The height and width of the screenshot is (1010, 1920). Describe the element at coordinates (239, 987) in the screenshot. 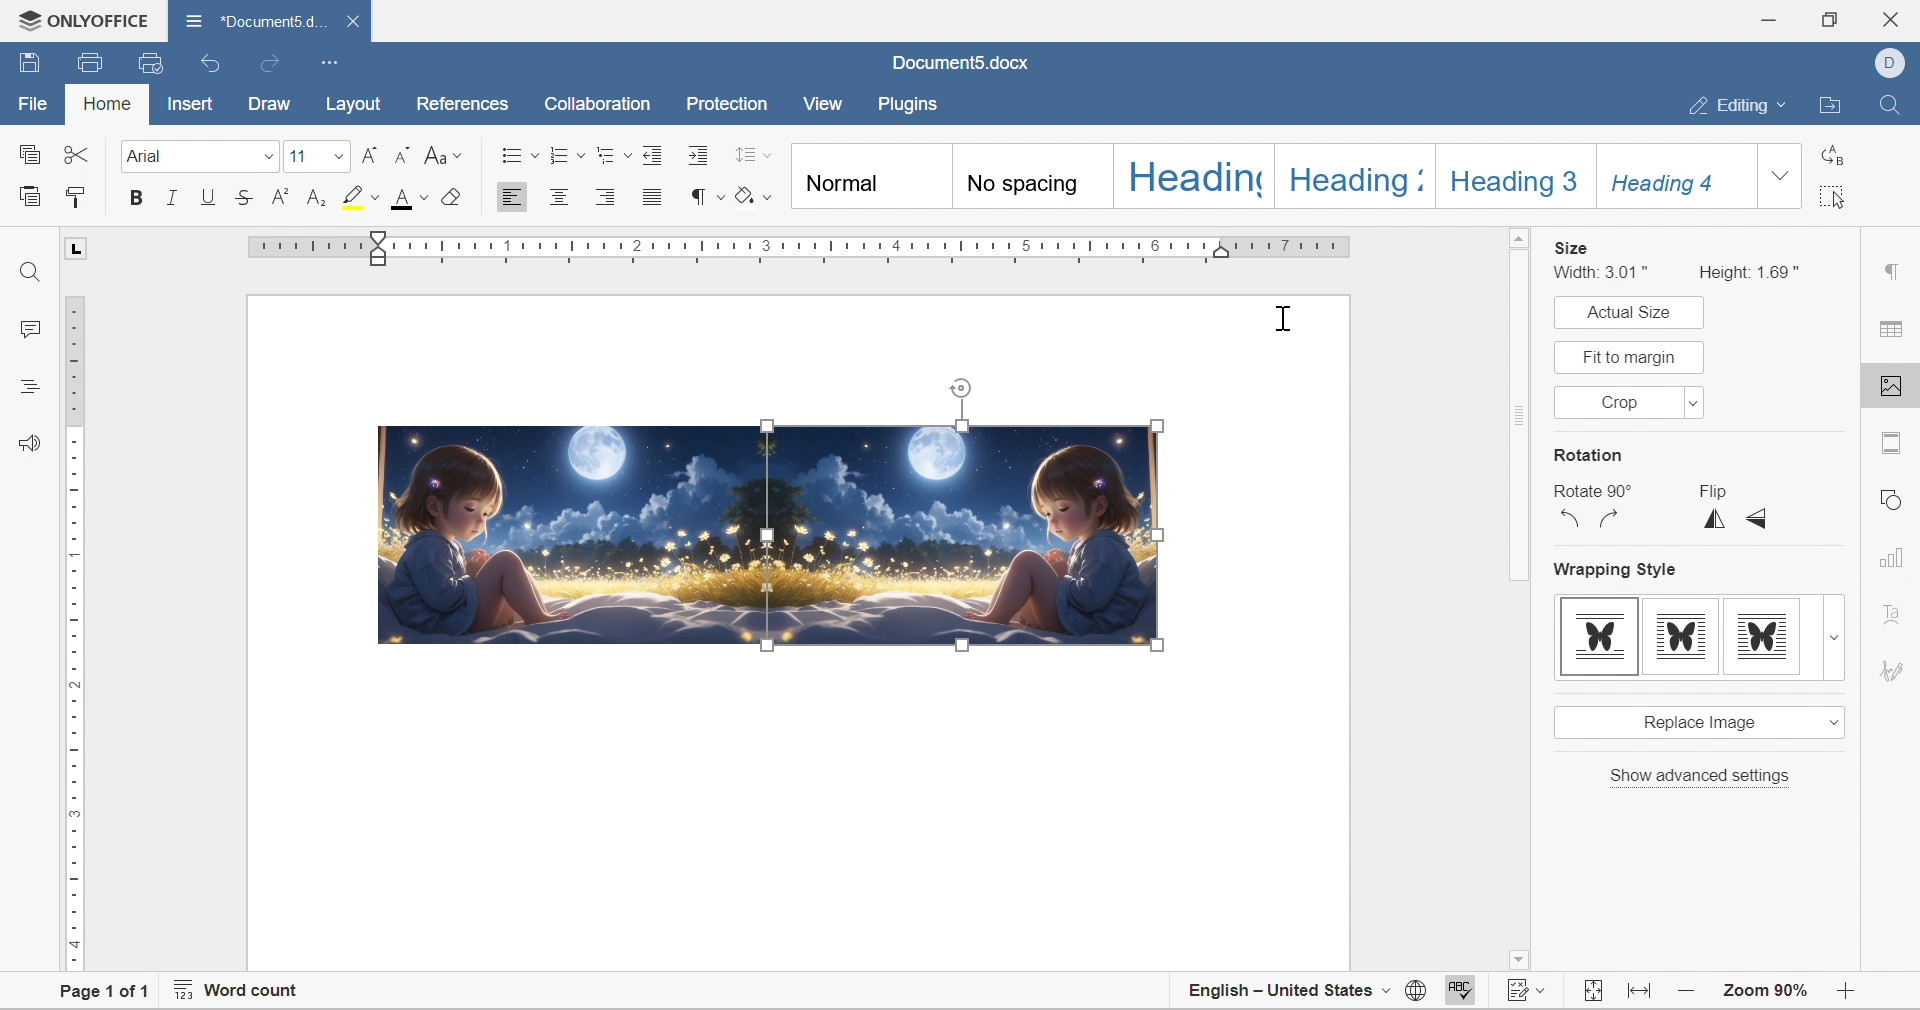

I see `word count` at that location.